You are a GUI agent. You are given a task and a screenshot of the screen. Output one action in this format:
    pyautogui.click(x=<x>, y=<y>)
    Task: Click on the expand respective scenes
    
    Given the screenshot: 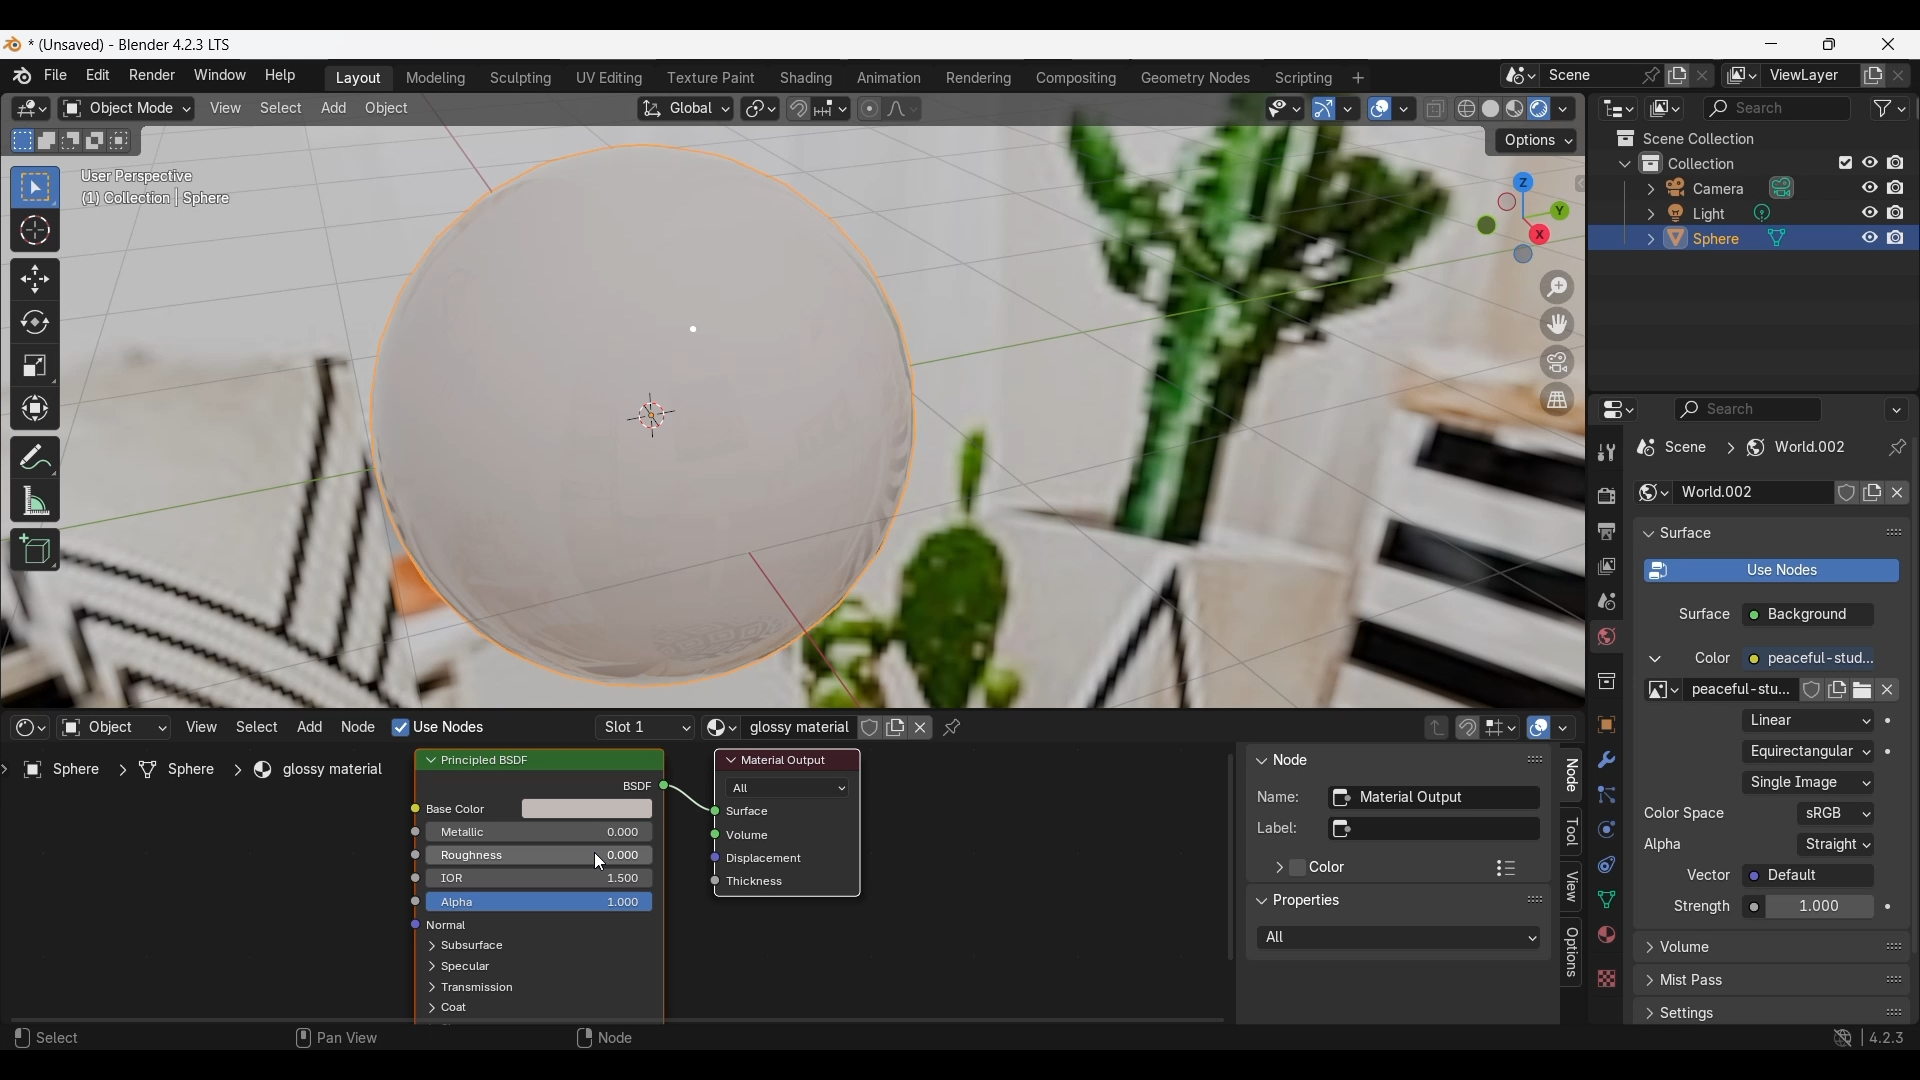 What is the action you would take?
    pyautogui.click(x=1646, y=1014)
    